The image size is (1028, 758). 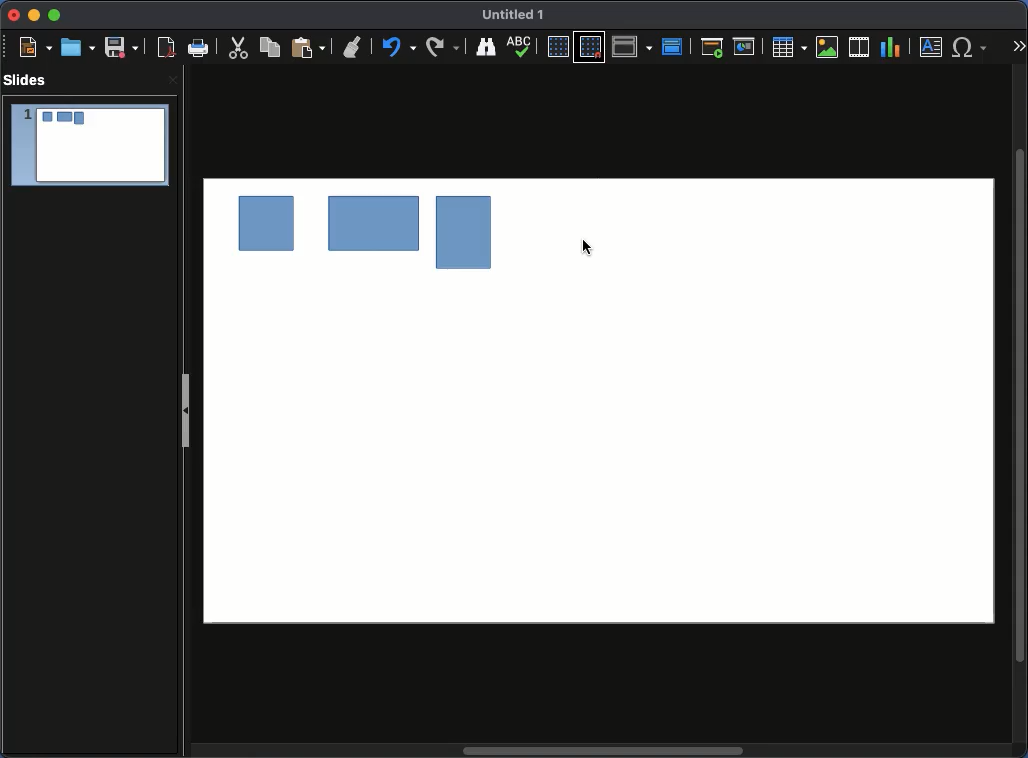 What do you see at coordinates (711, 49) in the screenshot?
I see `Start from first slide` at bounding box center [711, 49].